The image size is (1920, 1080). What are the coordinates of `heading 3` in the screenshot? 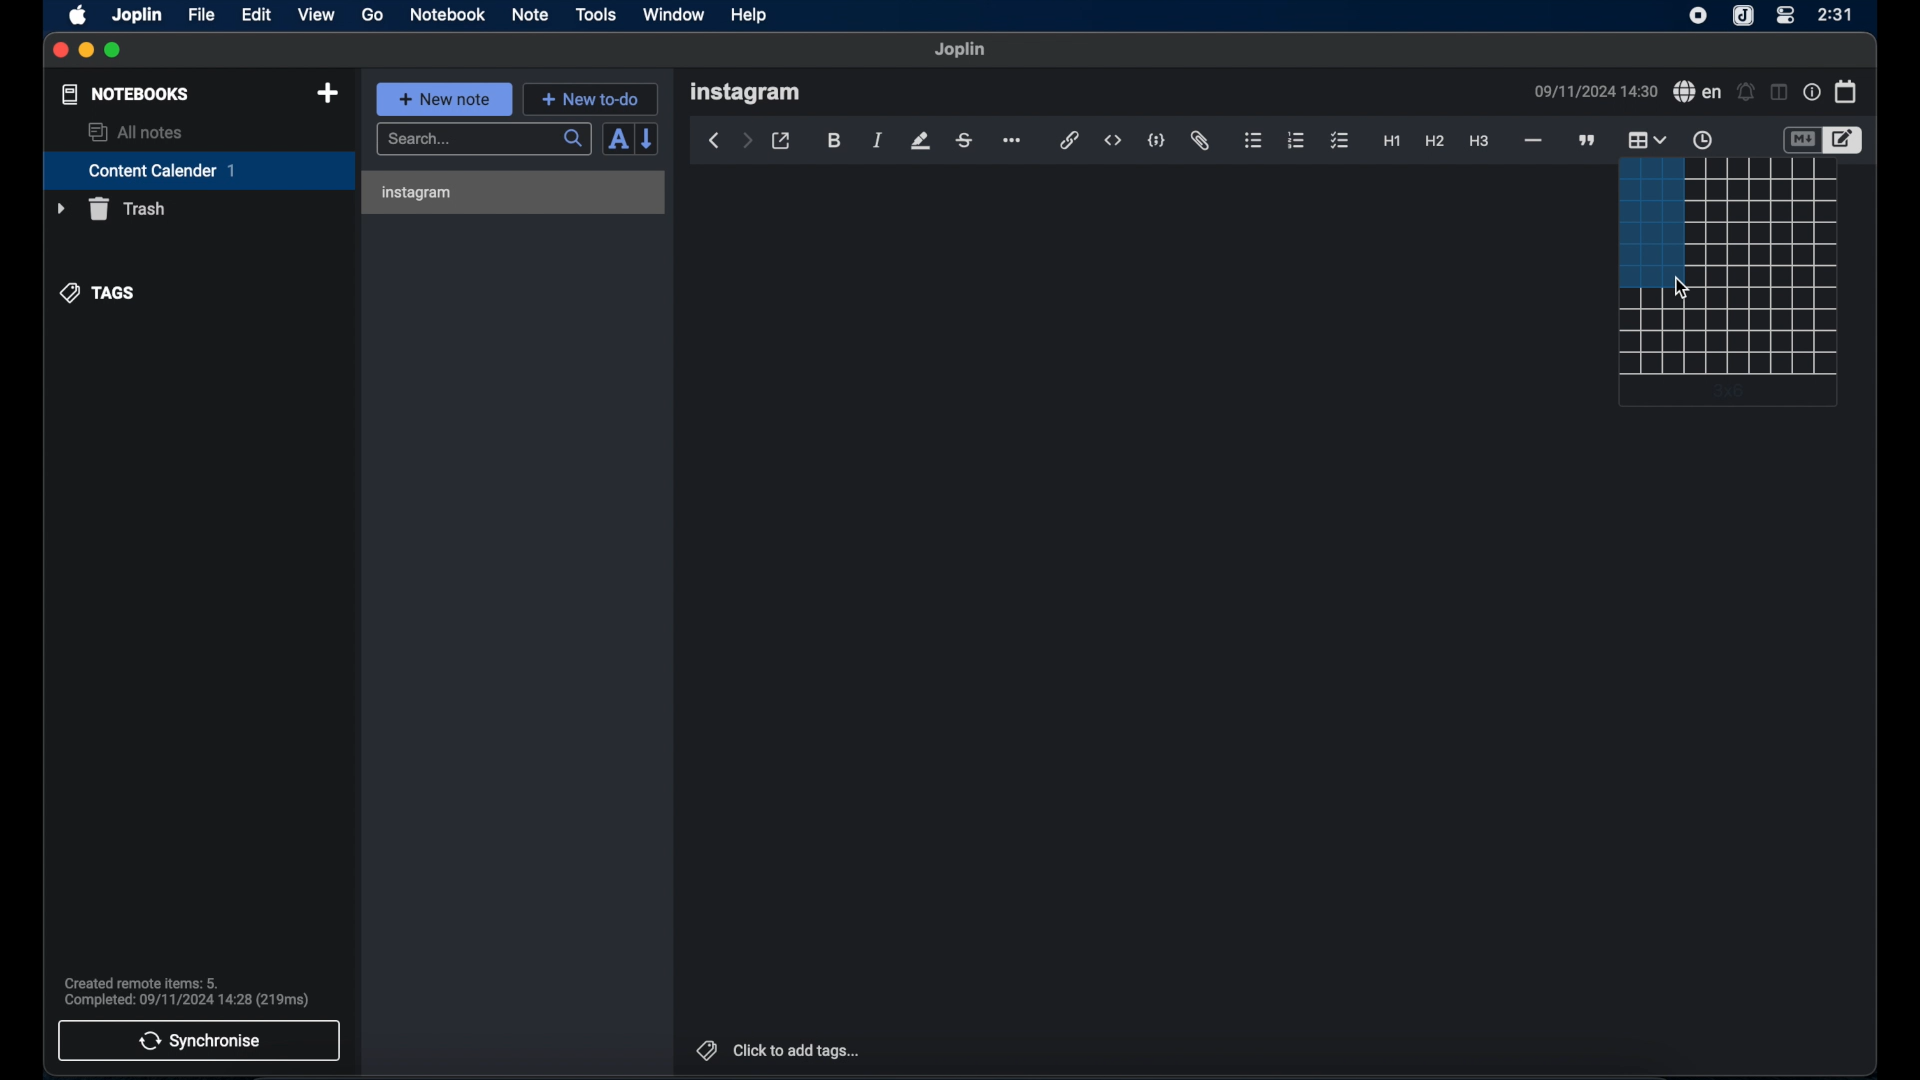 It's located at (1479, 142).